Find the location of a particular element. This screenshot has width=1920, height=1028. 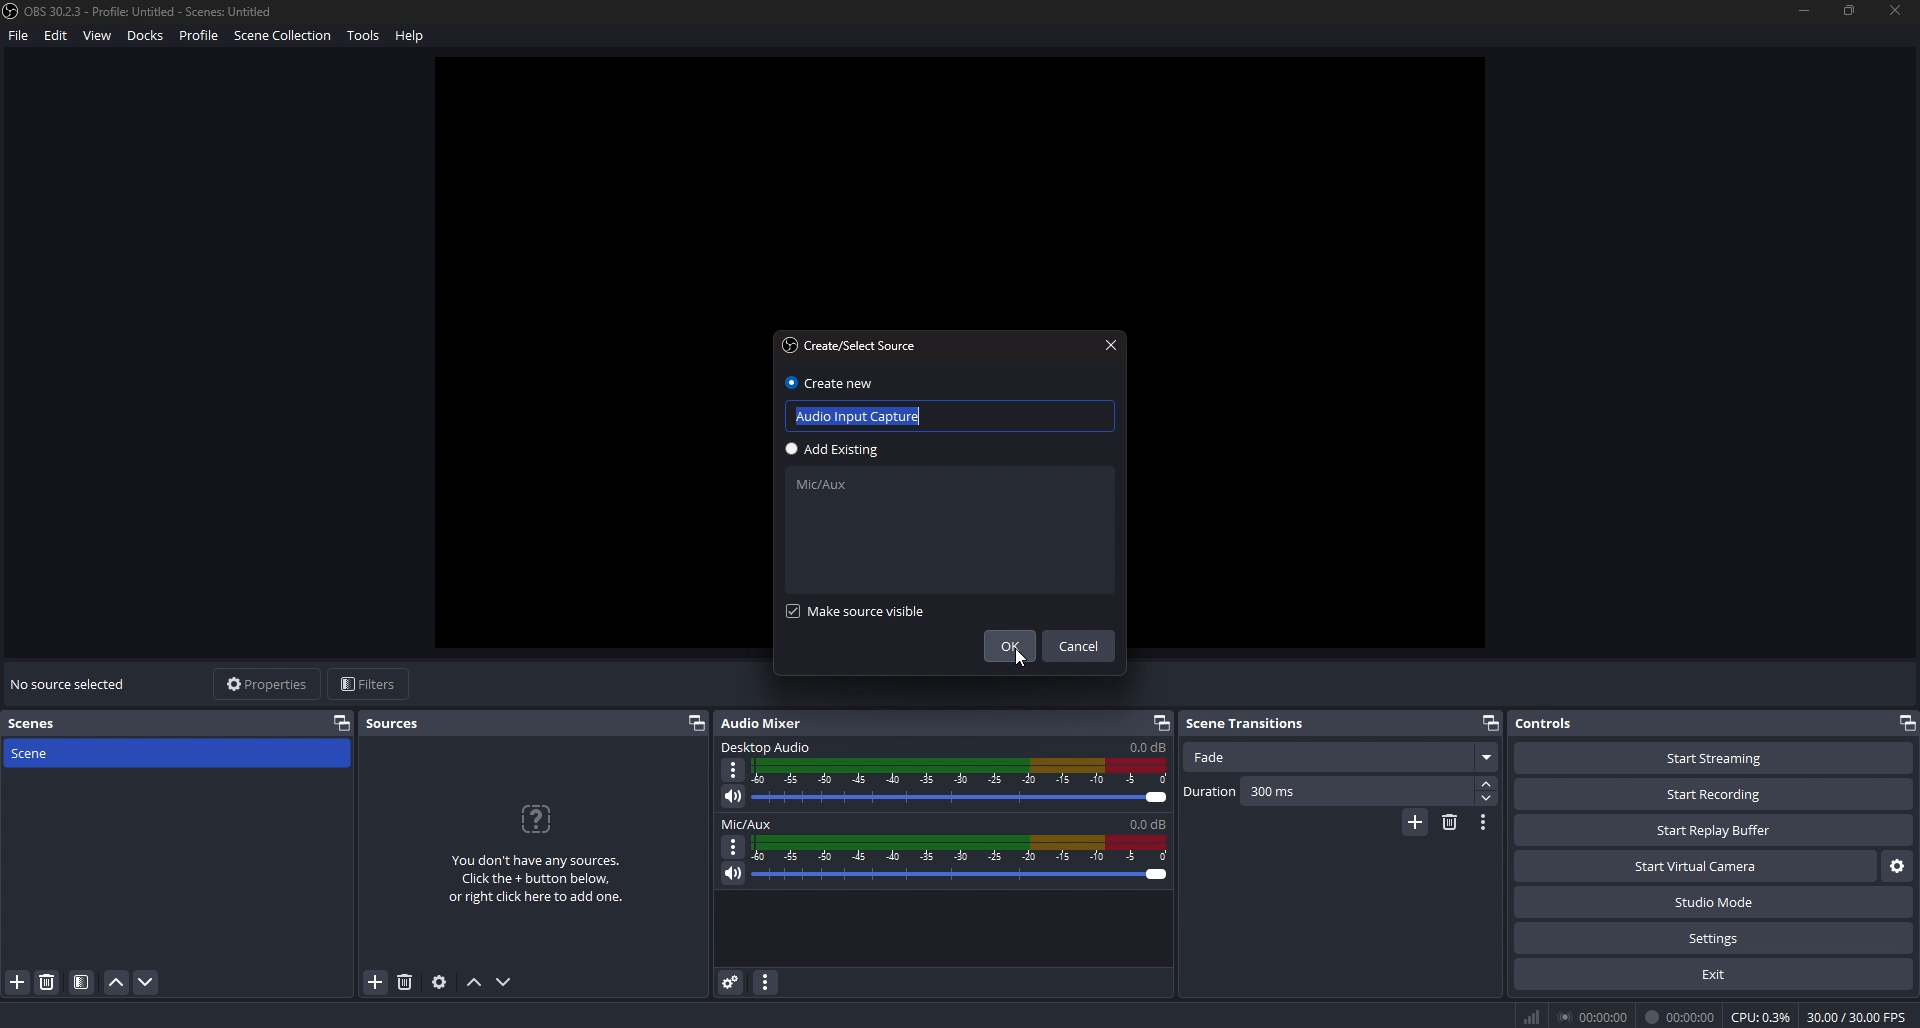

volume adjust is located at coordinates (964, 779).